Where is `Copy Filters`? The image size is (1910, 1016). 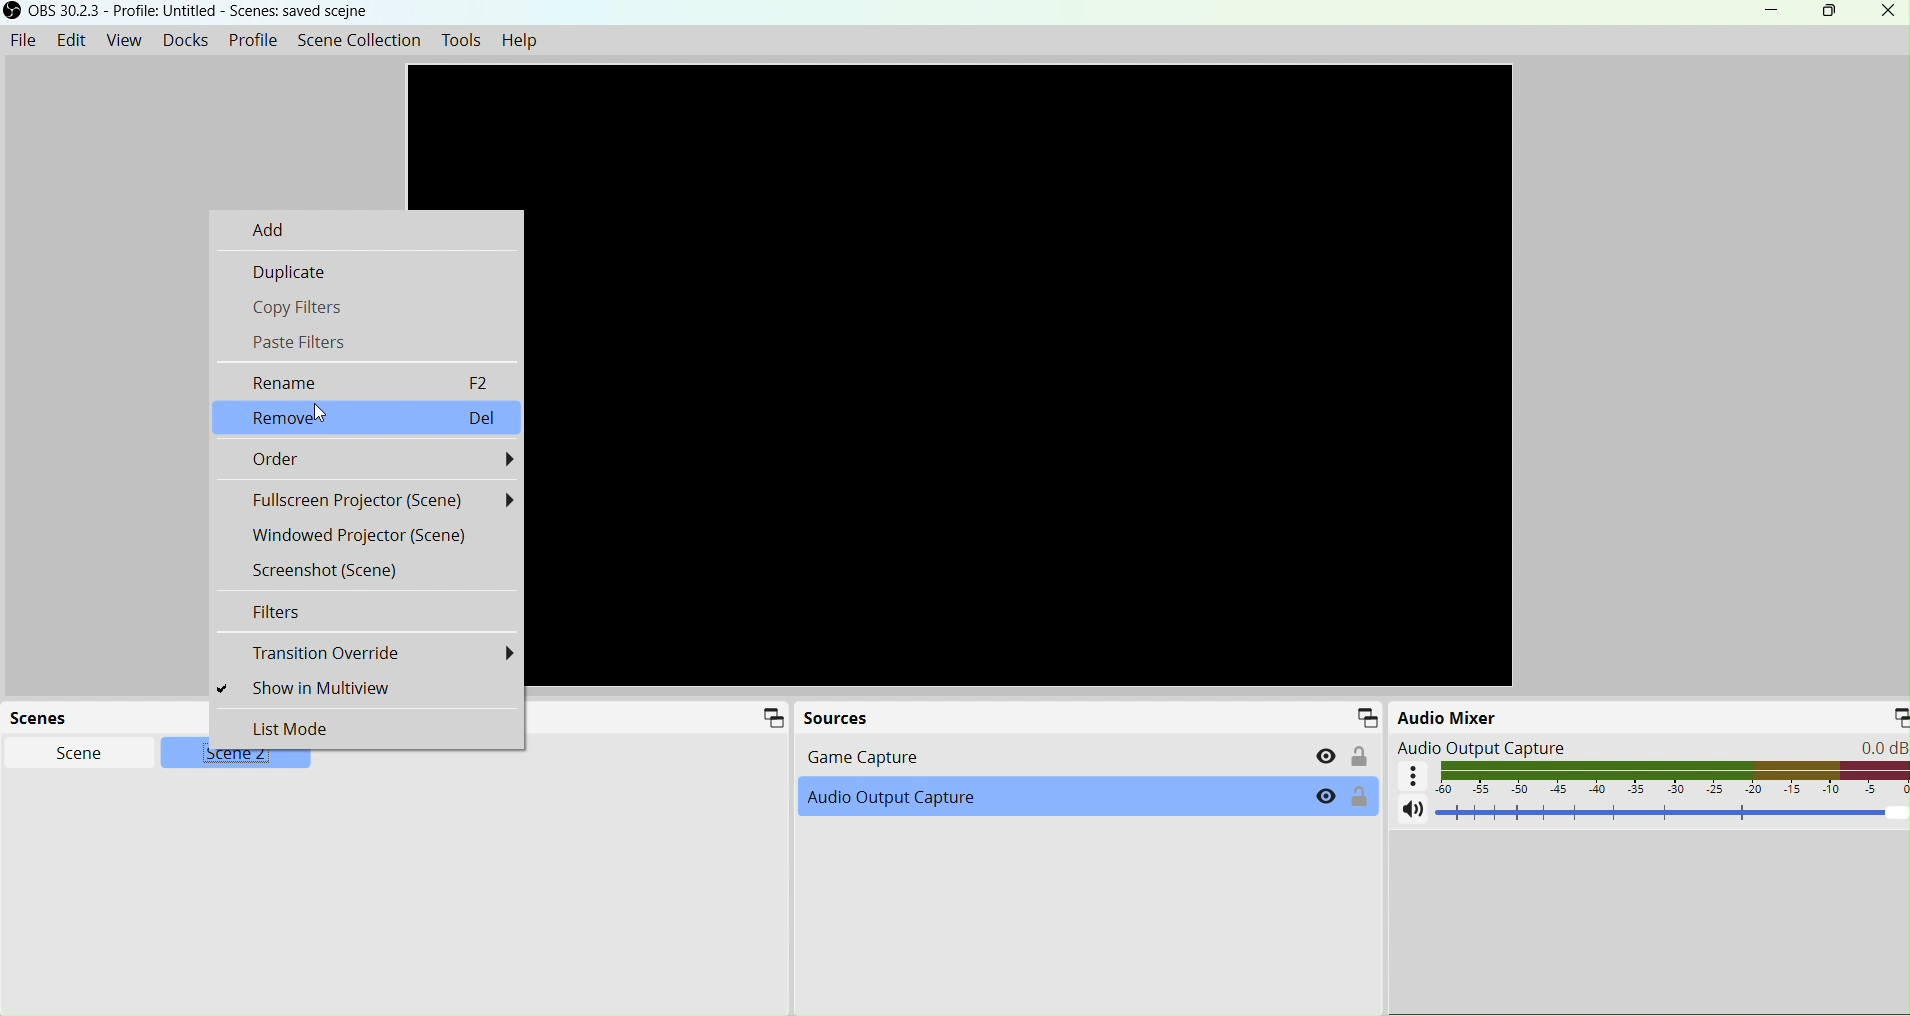
Copy Filters is located at coordinates (367, 306).